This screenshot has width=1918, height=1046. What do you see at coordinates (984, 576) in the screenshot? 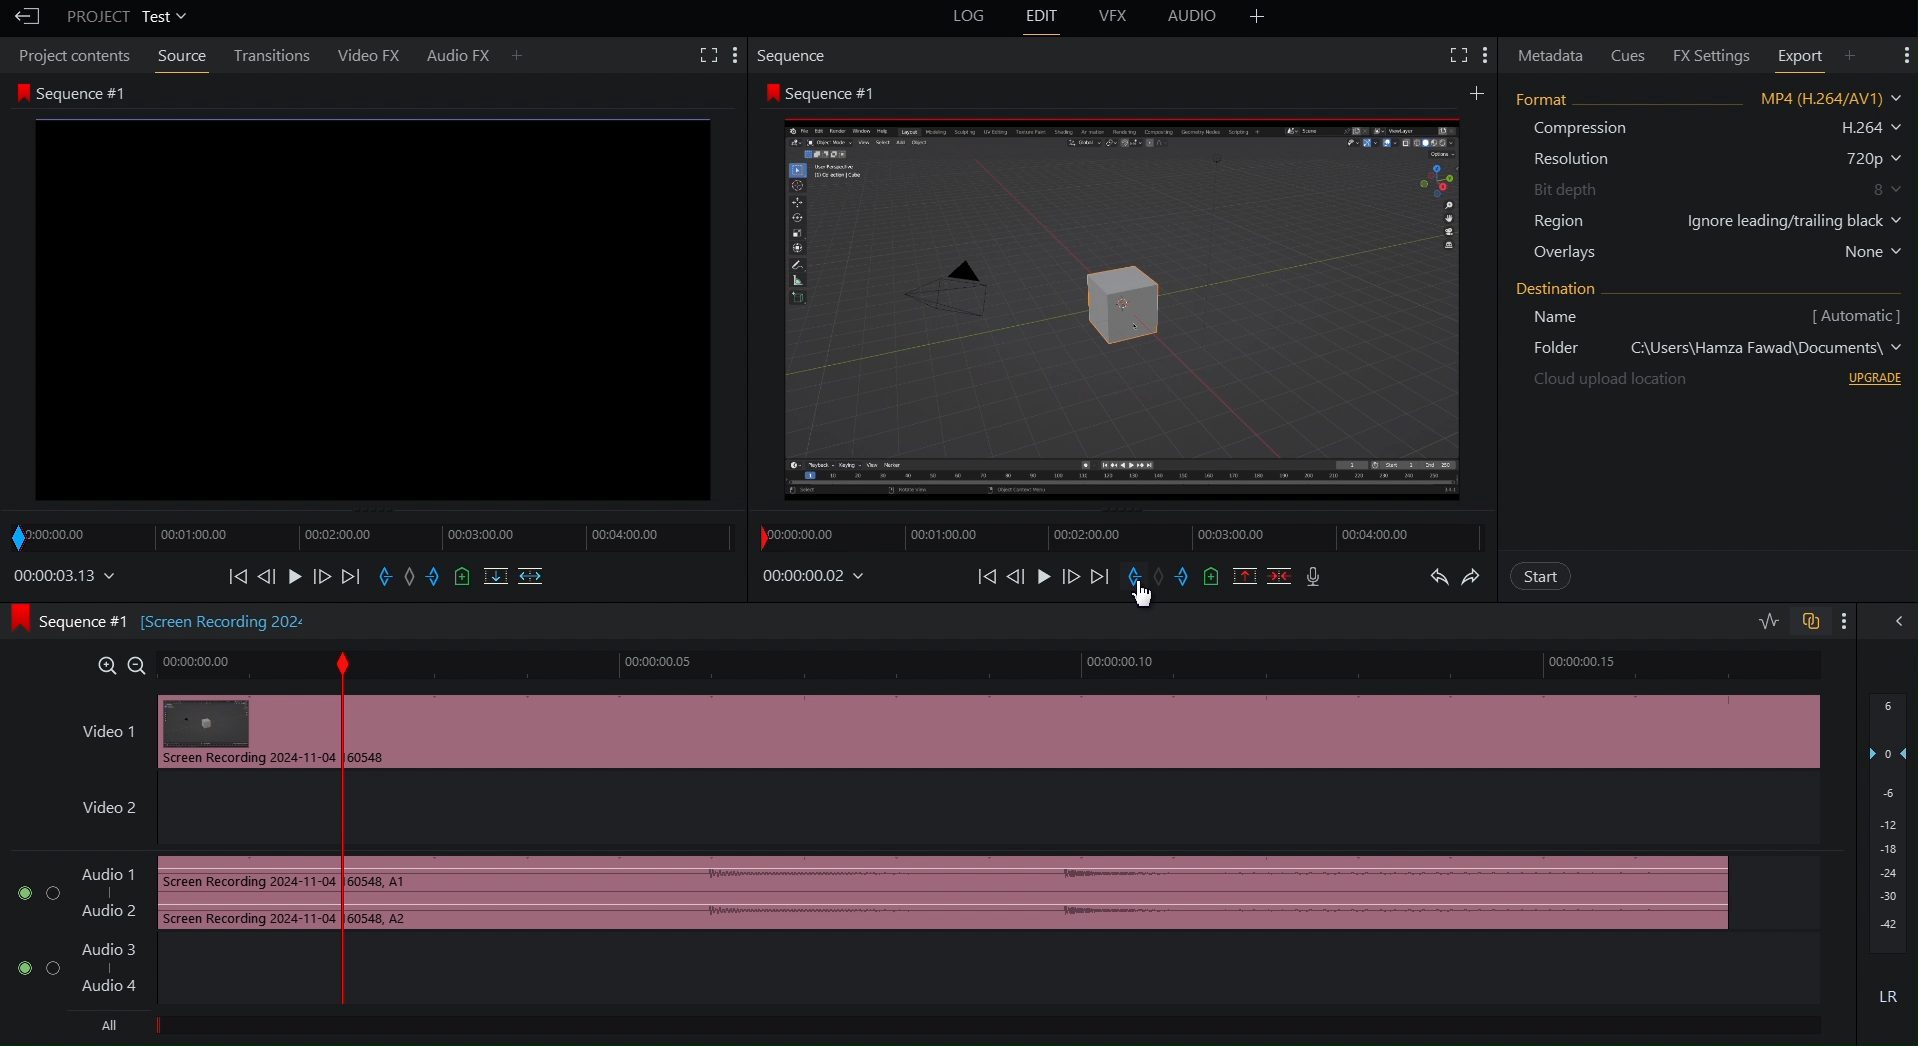
I see `Skip Back` at bounding box center [984, 576].